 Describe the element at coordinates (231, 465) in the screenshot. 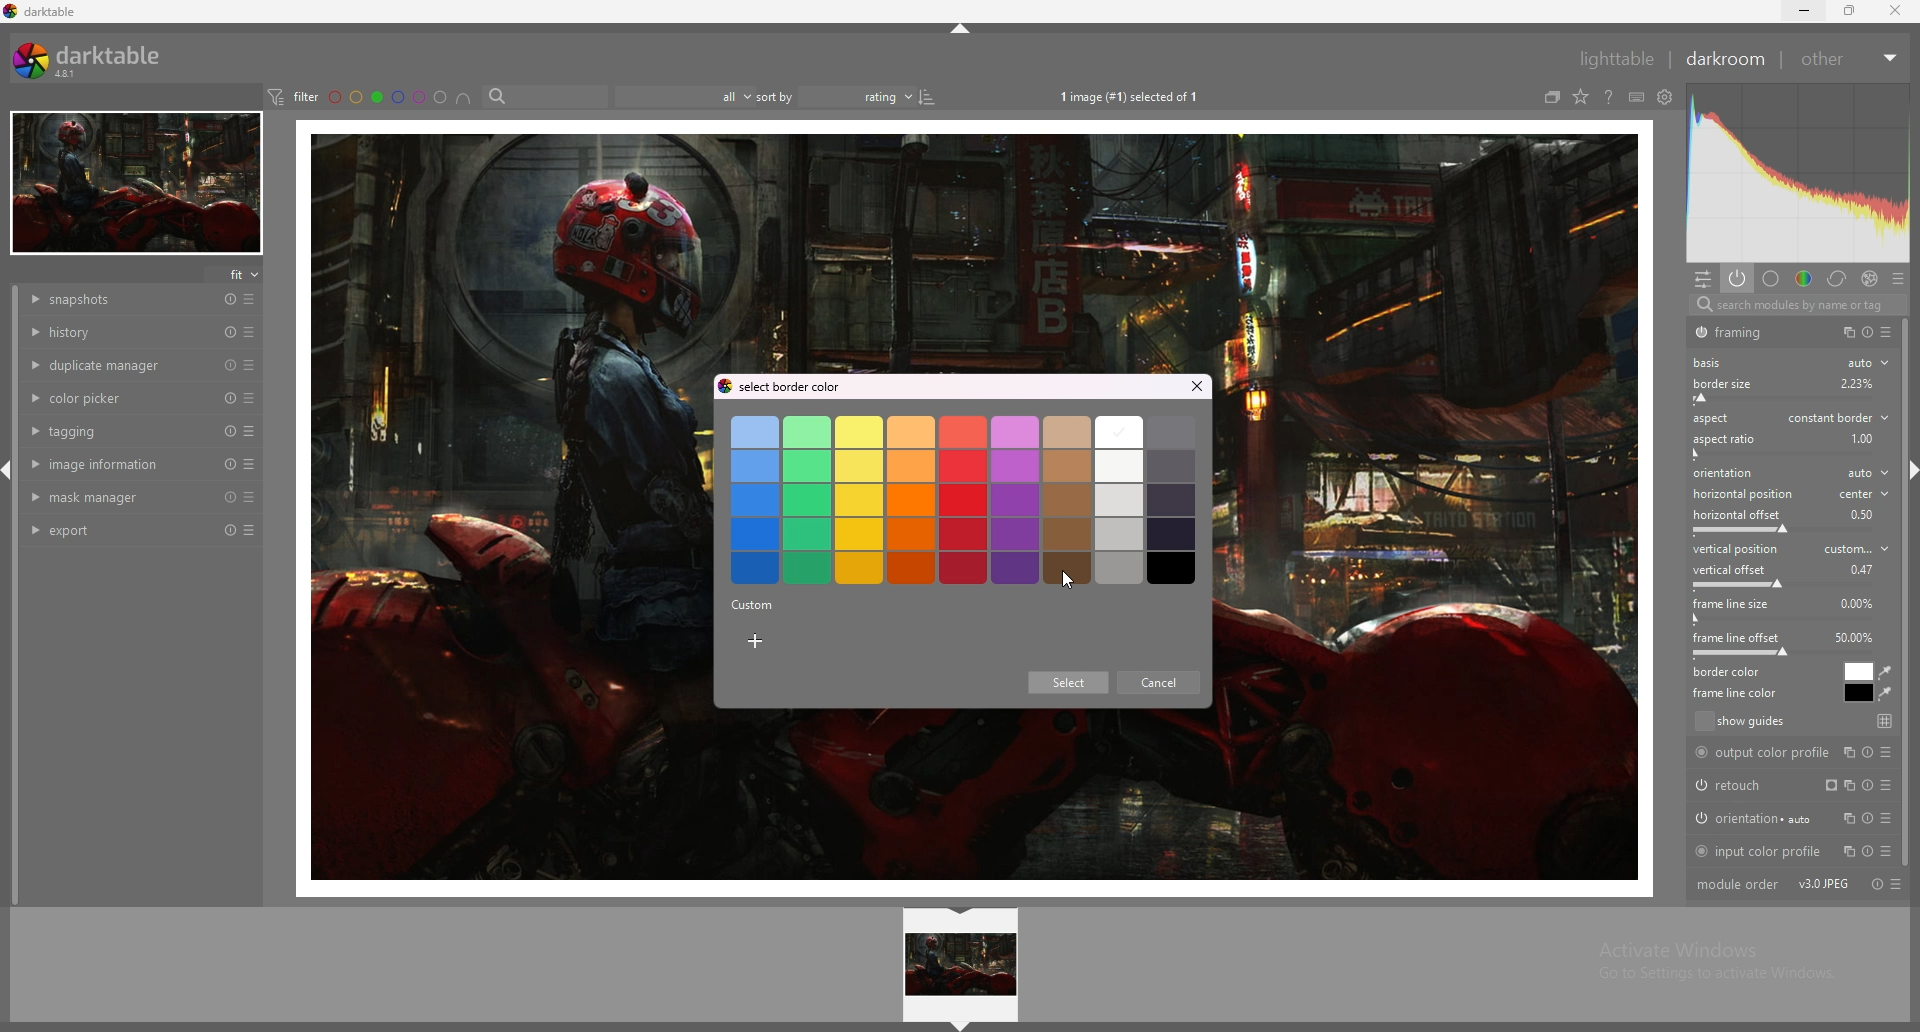

I see `reset` at that location.